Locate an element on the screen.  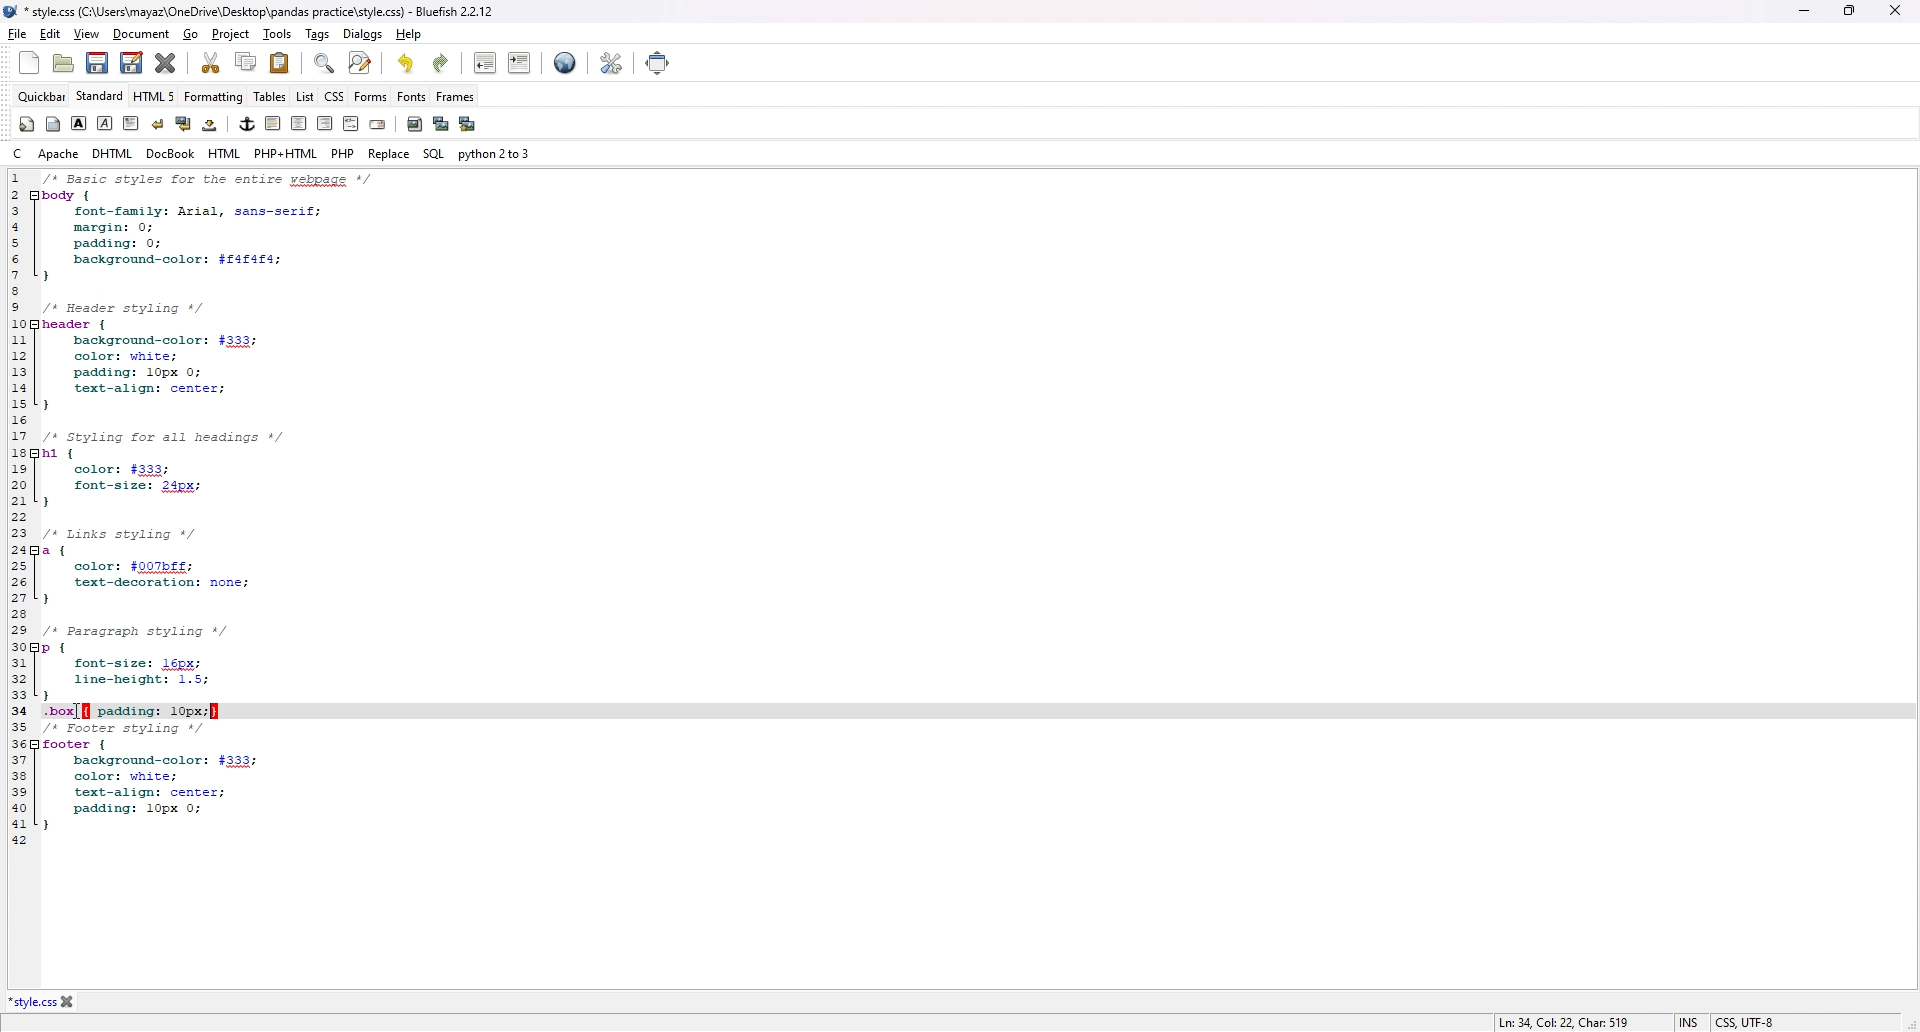
find bar is located at coordinates (323, 64).